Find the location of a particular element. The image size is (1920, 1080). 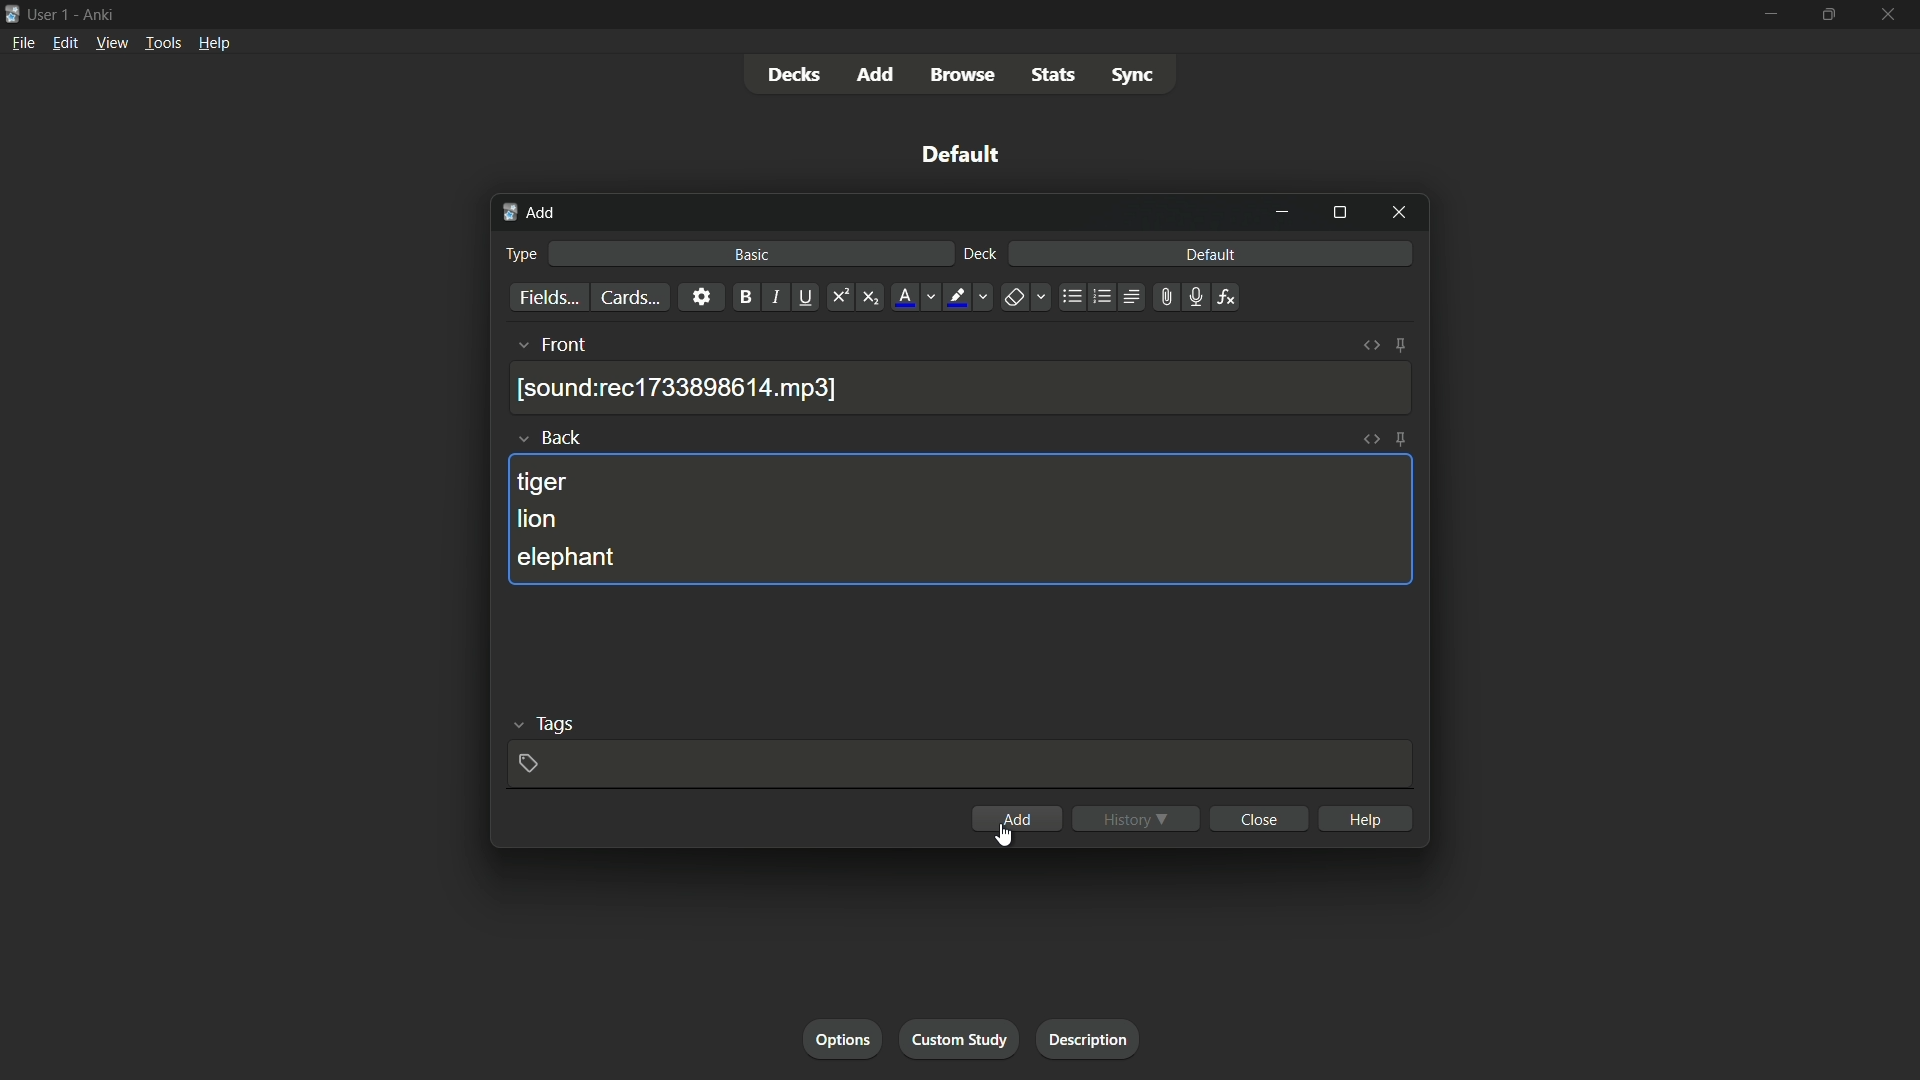

add tag is located at coordinates (529, 762).